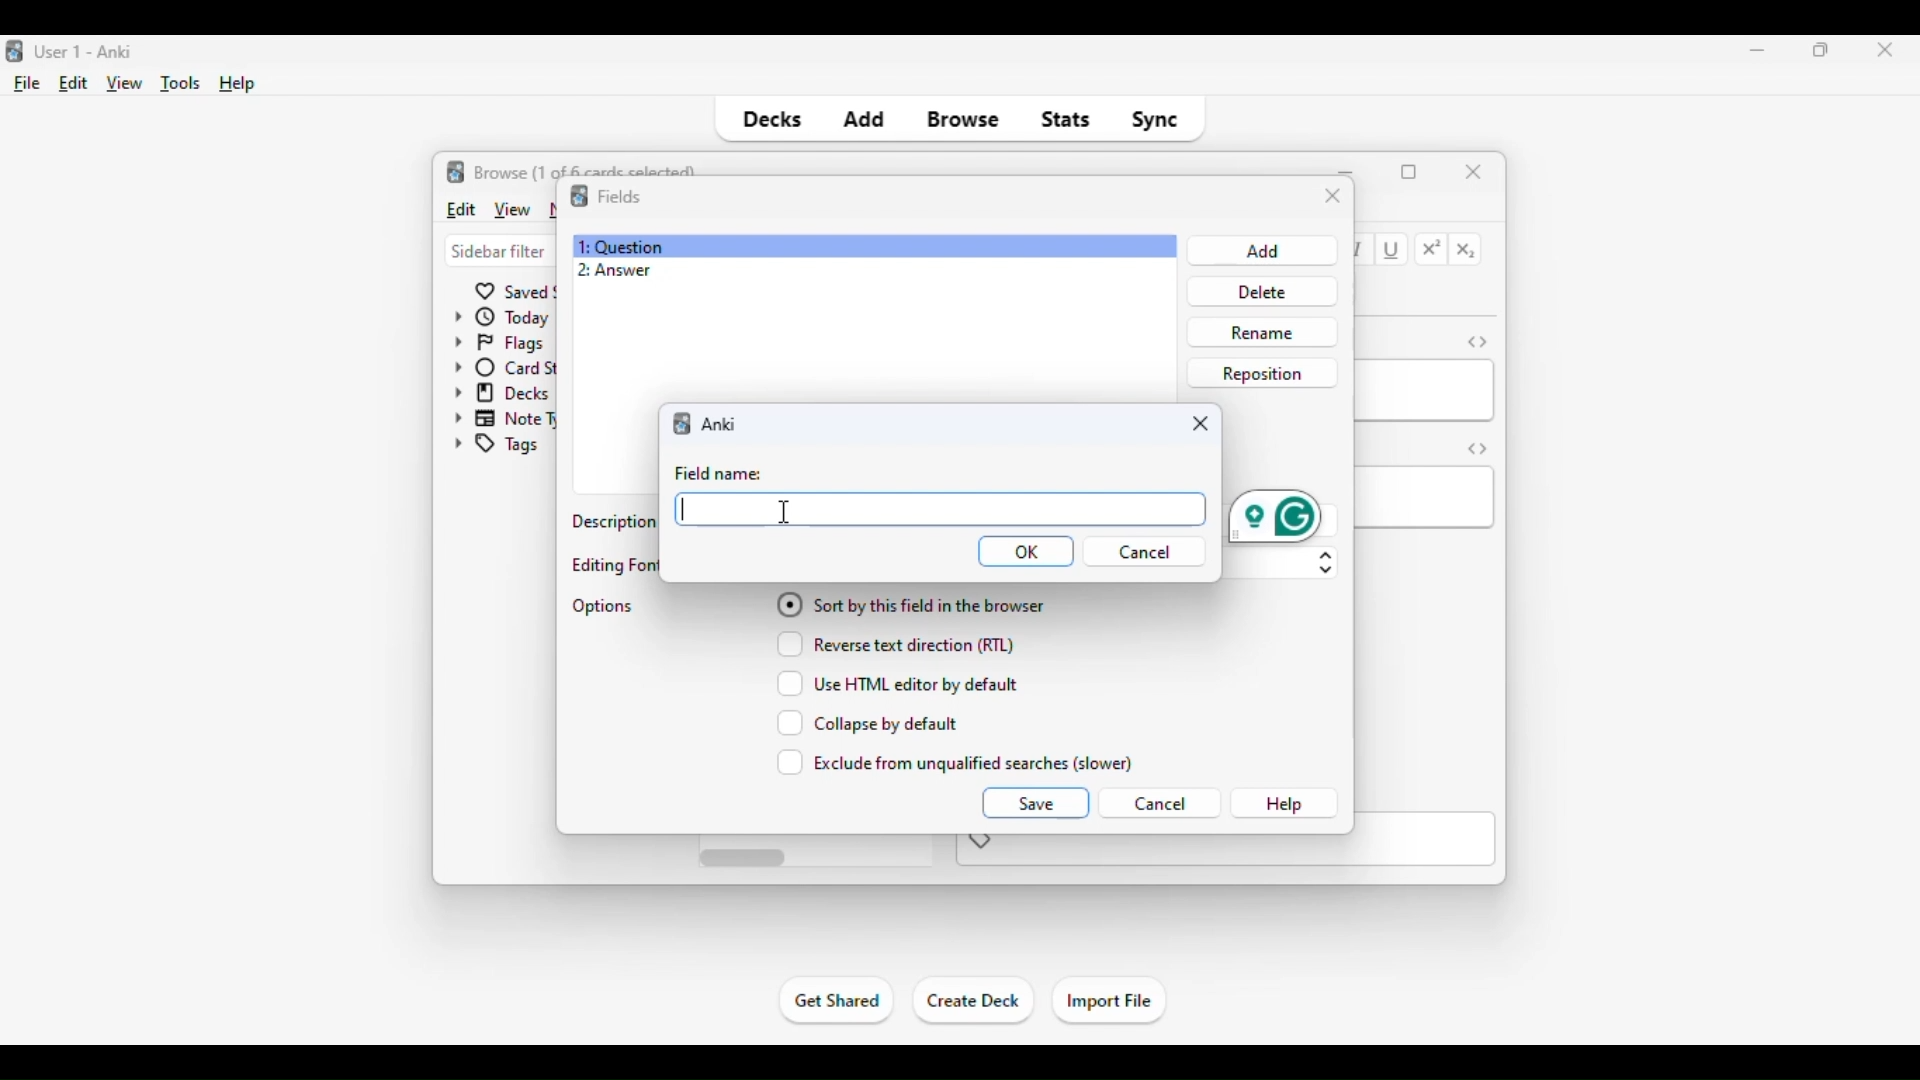  Describe the element at coordinates (1201, 423) in the screenshot. I see `close` at that location.